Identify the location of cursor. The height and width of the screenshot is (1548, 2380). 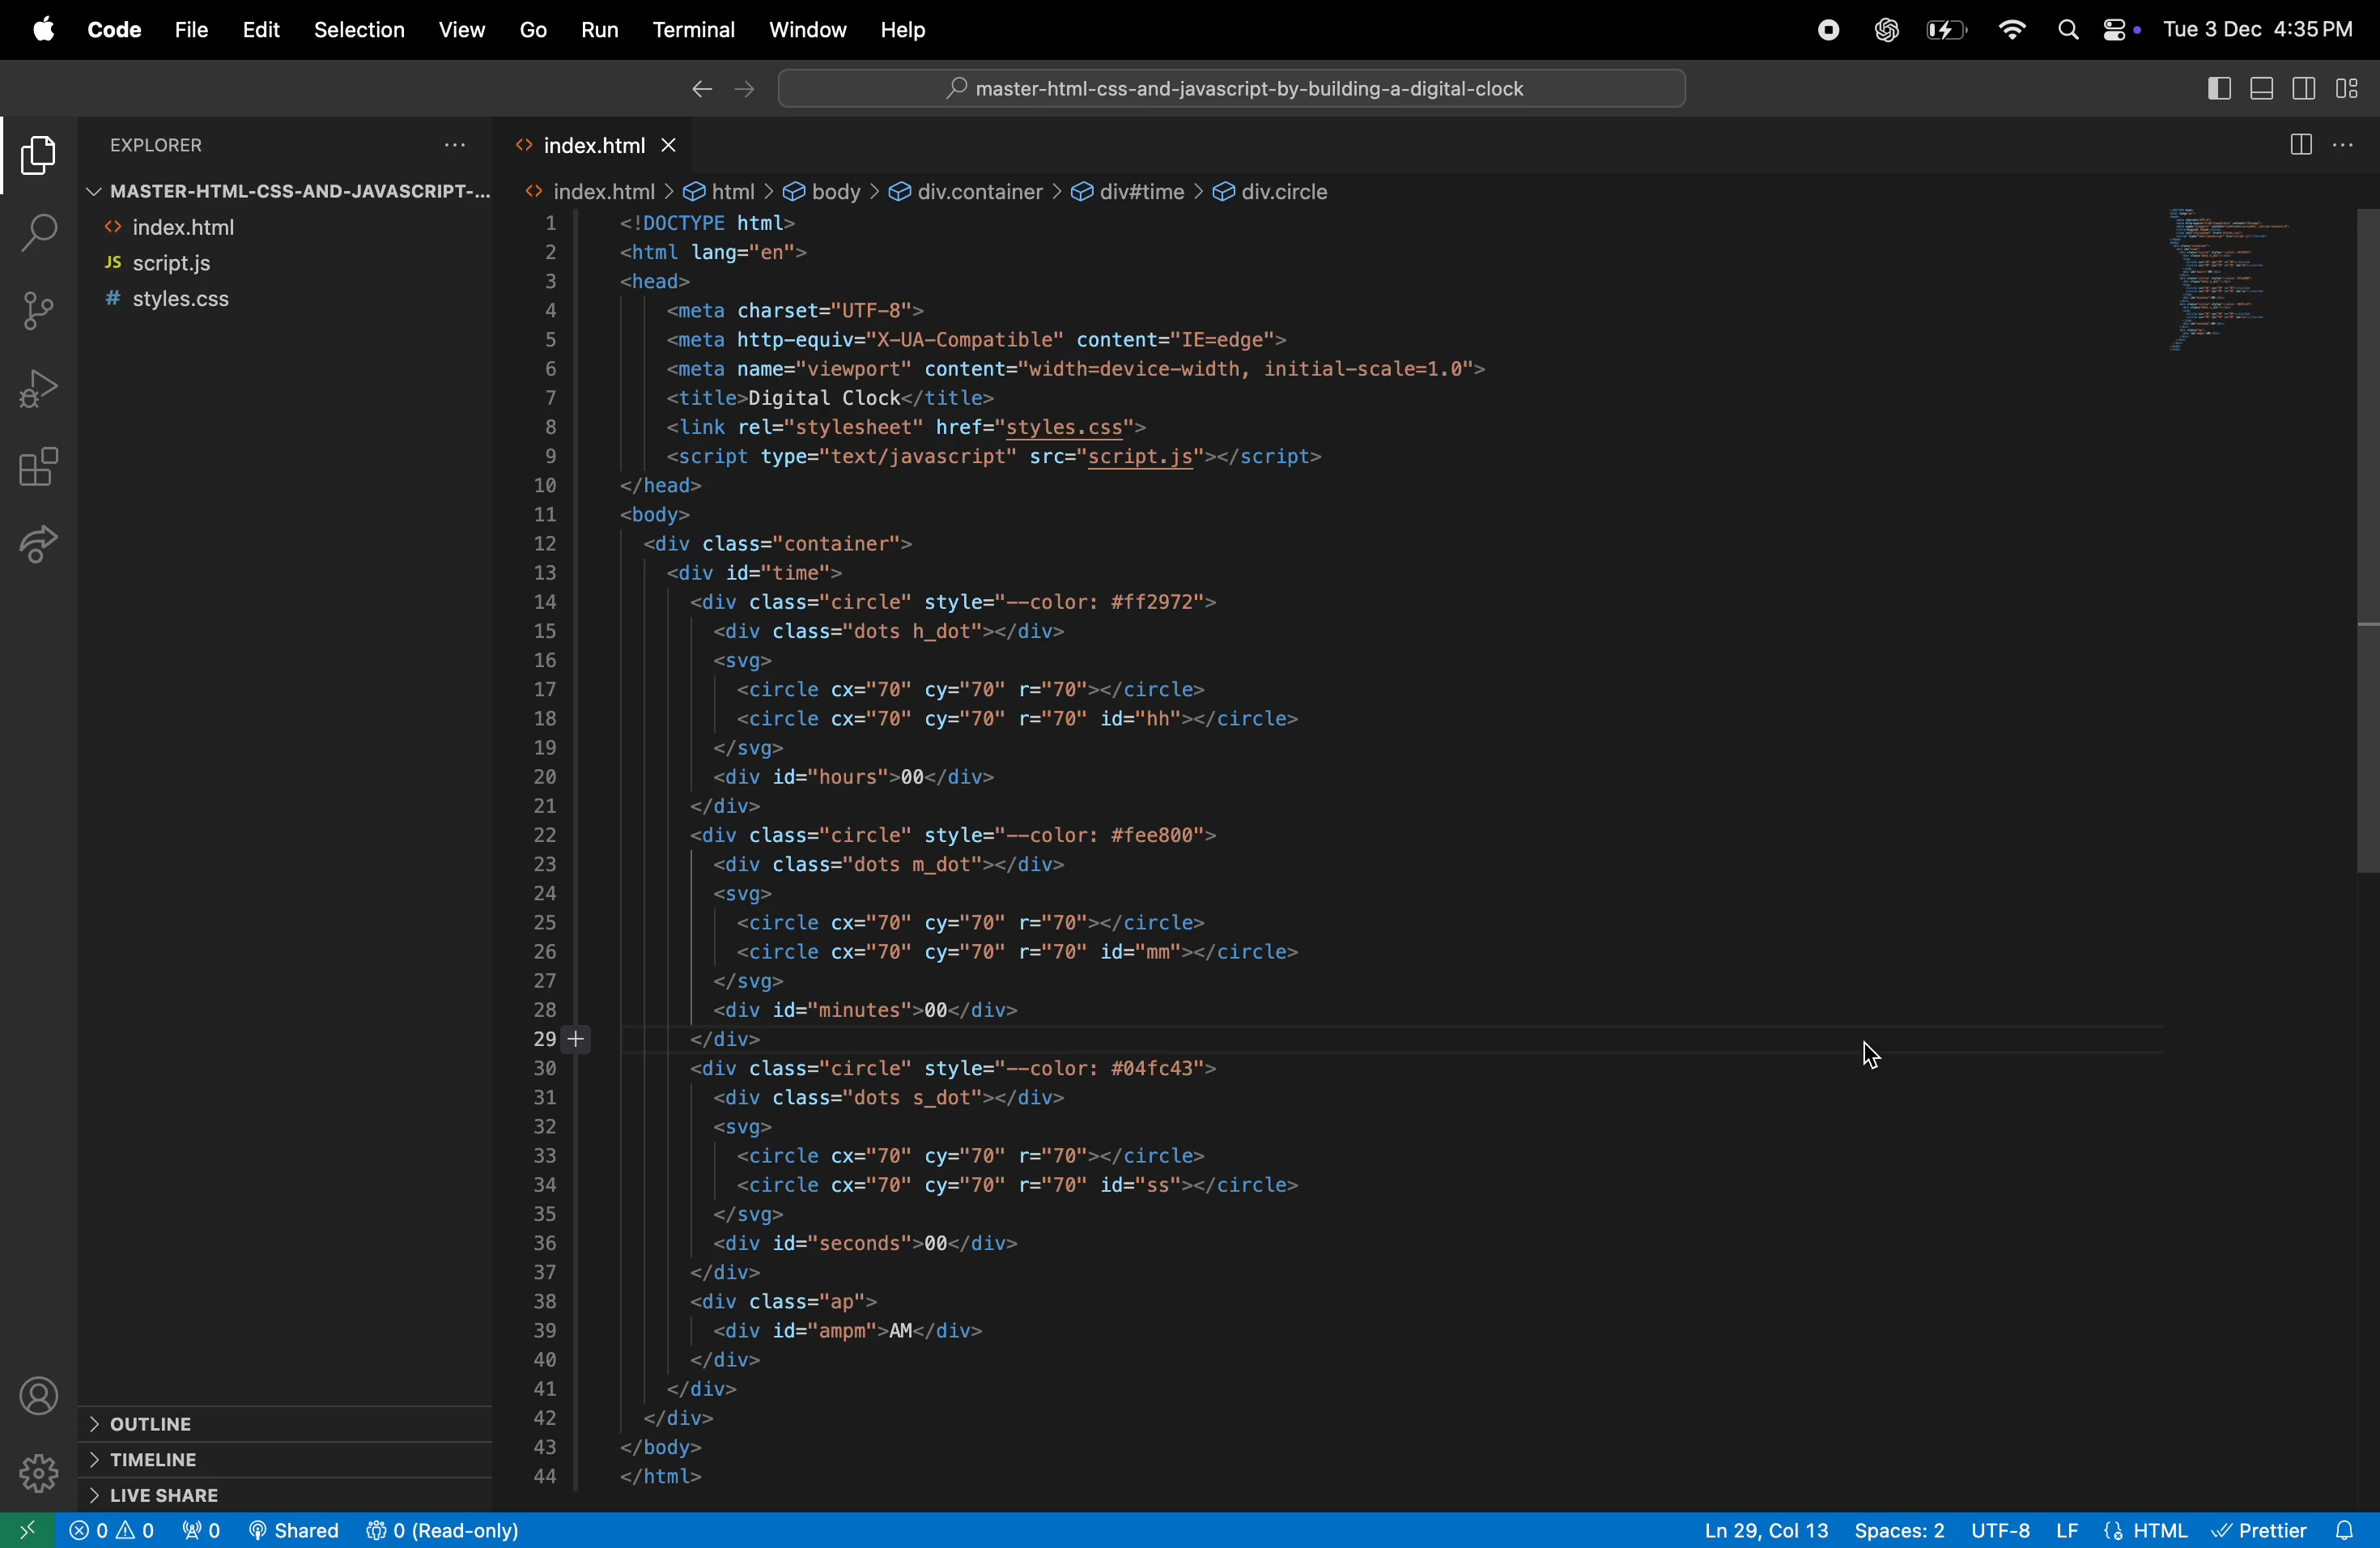
(1887, 1059).